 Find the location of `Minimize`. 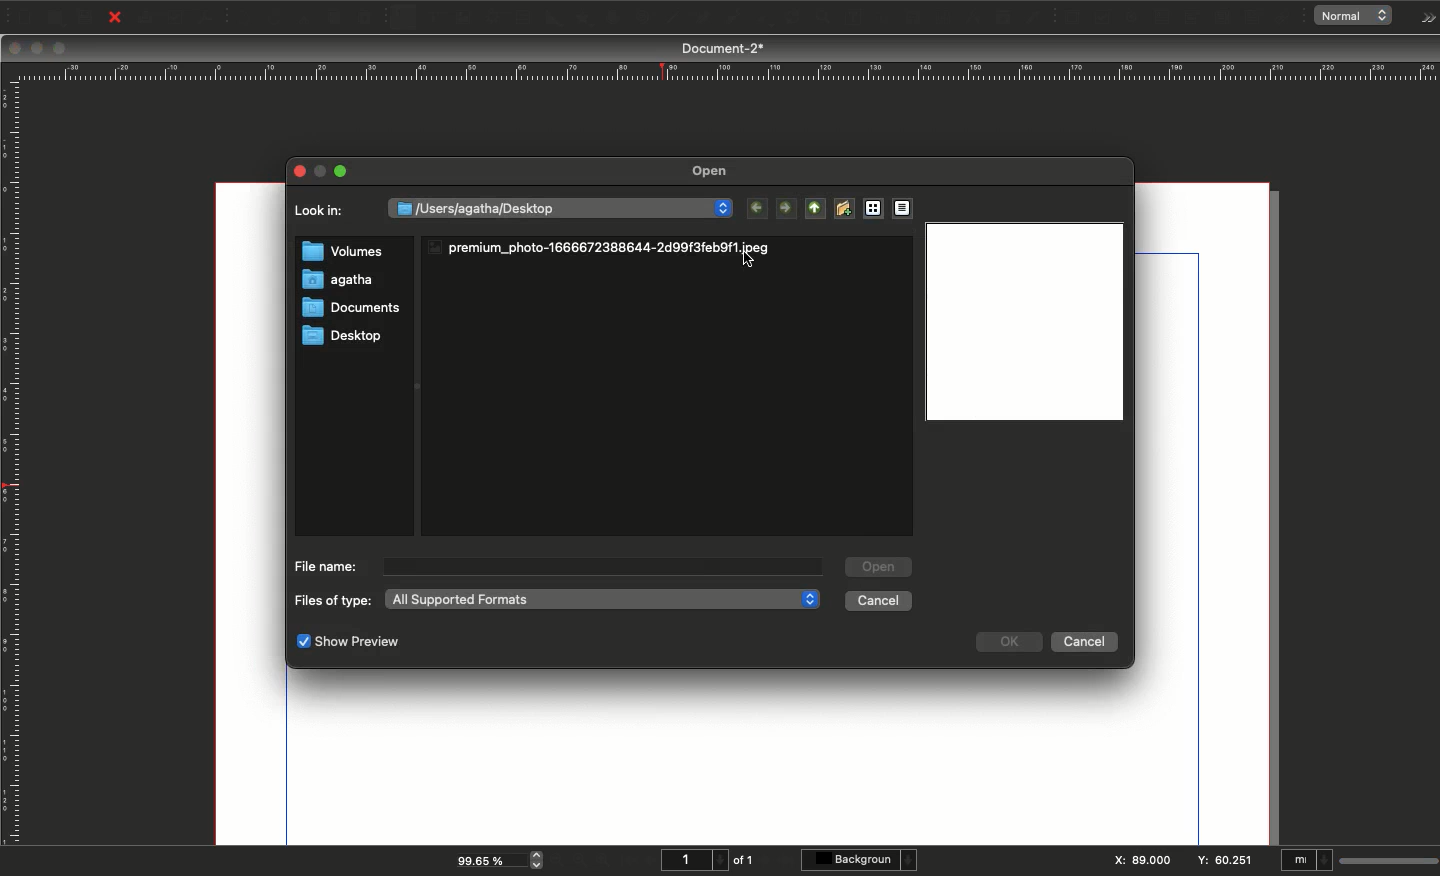

Minimize is located at coordinates (345, 171).